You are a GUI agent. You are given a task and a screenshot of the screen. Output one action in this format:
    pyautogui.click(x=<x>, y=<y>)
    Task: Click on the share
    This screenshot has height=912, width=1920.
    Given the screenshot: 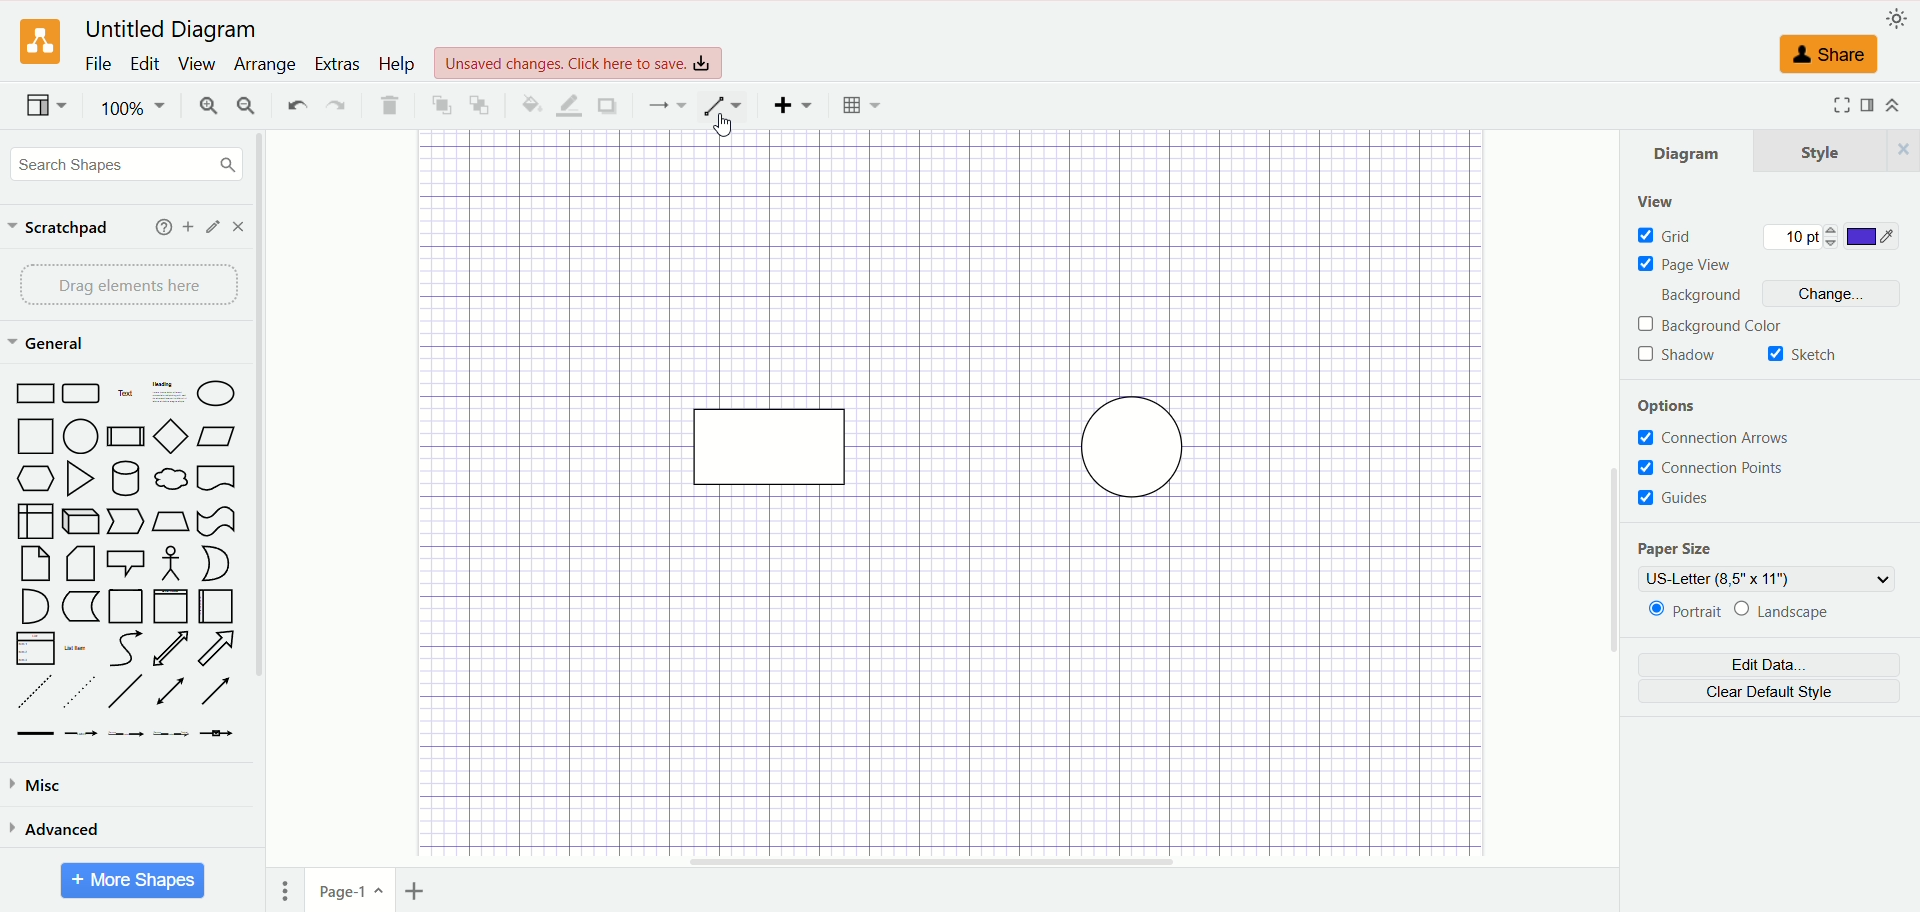 What is the action you would take?
    pyautogui.click(x=1828, y=55)
    